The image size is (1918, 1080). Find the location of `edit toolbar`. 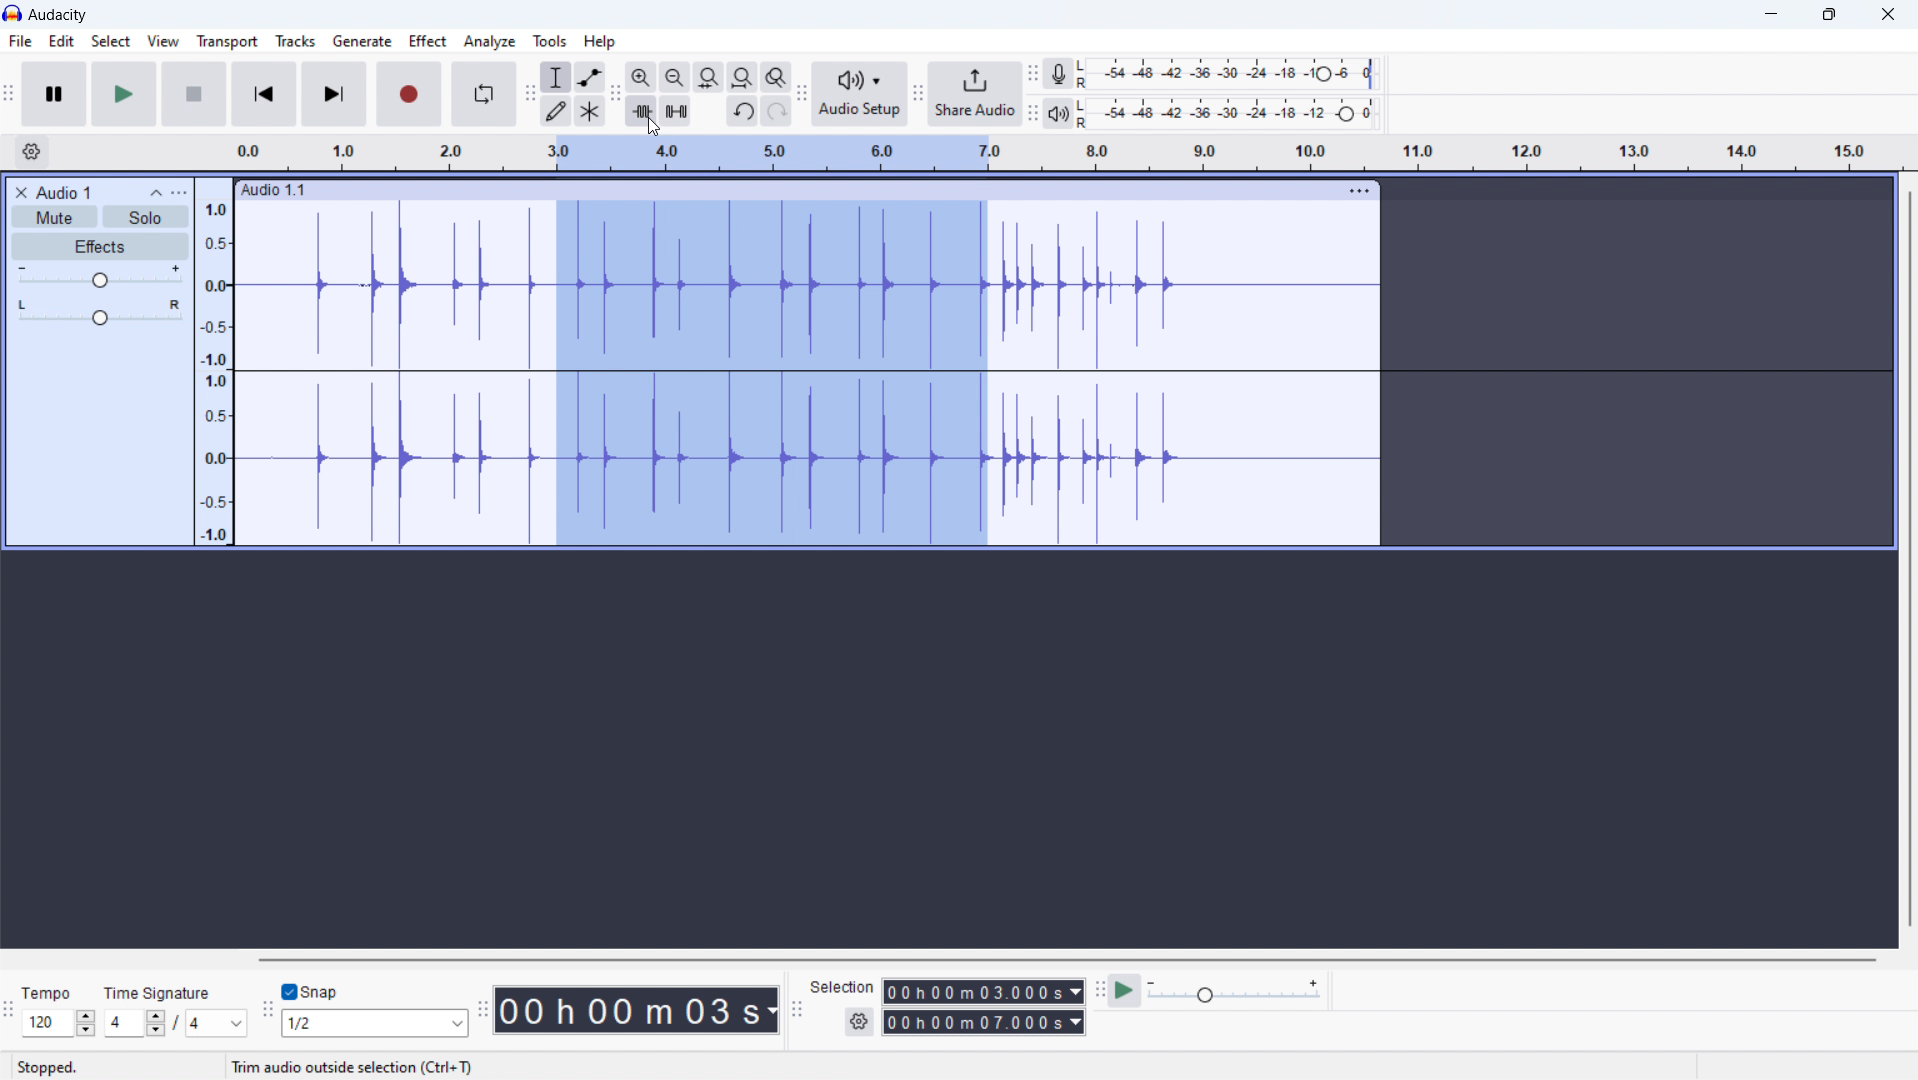

edit toolbar is located at coordinates (617, 95).